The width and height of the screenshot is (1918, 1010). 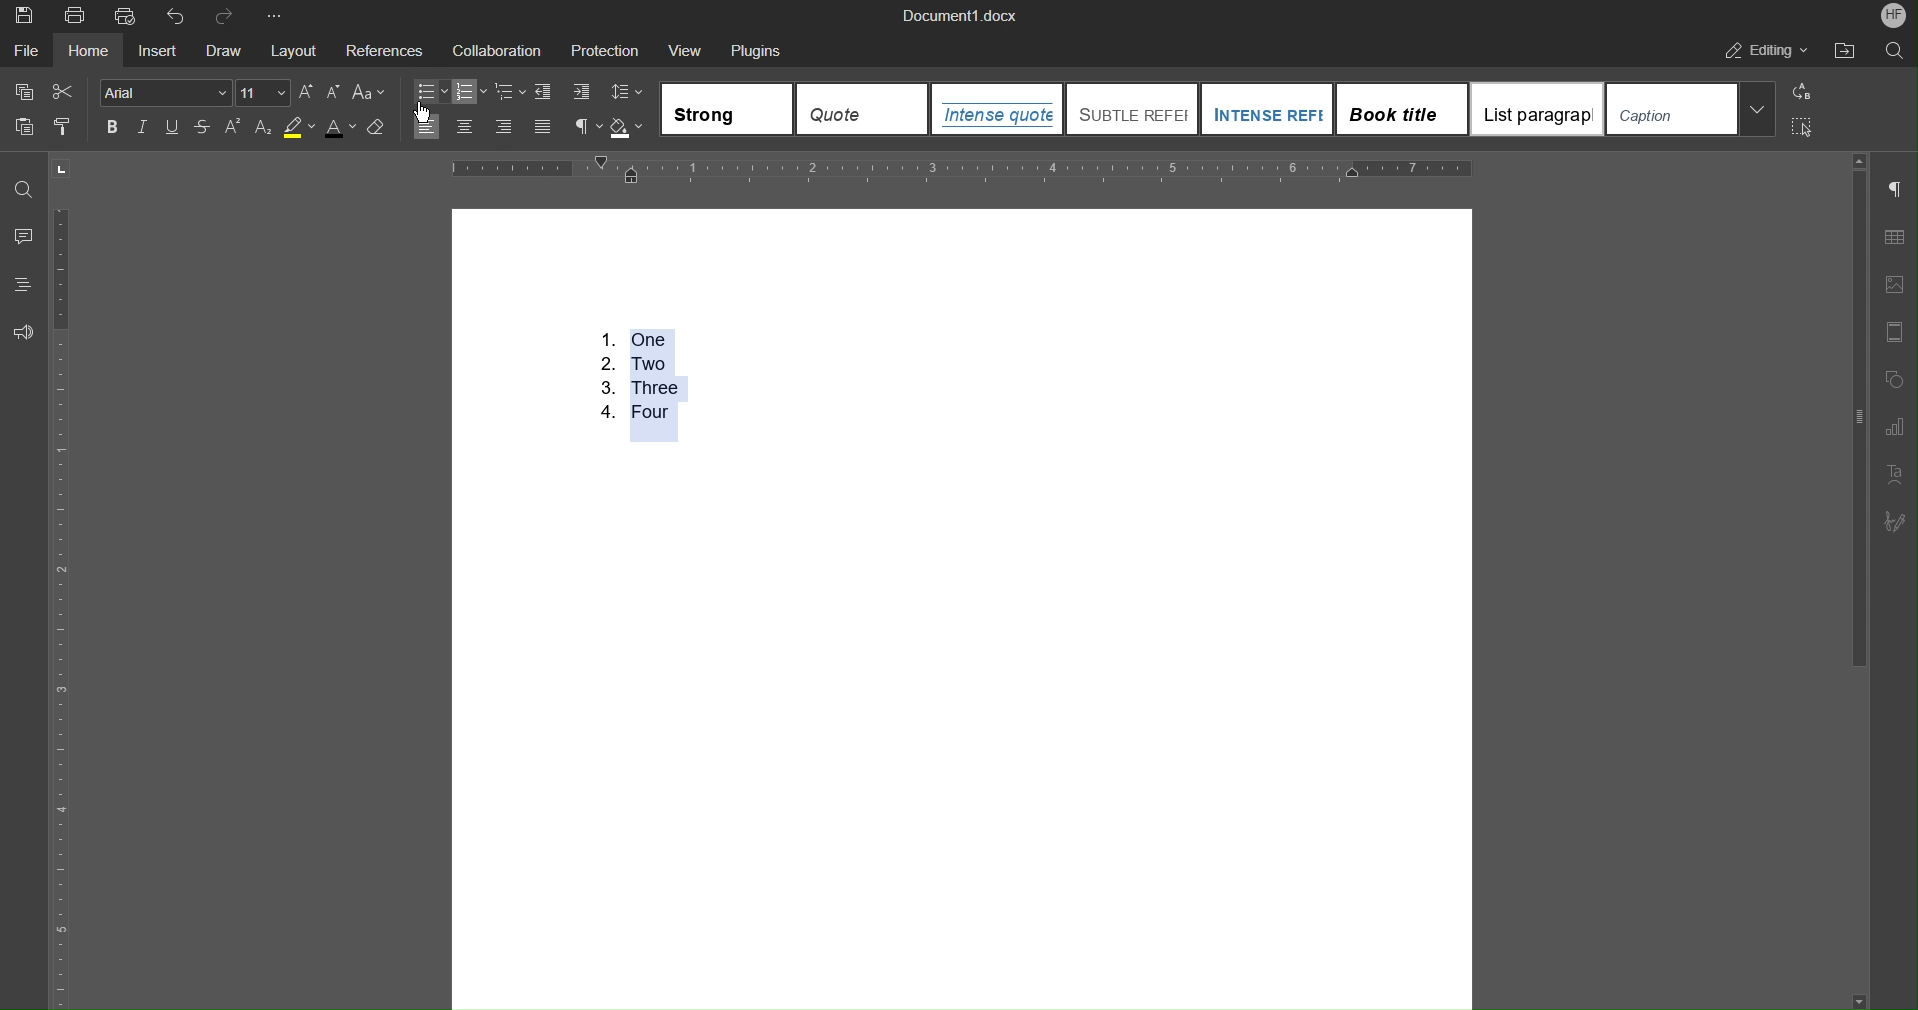 What do you see at coordinates (604, 48) in the screenshot?
I see `Protection` at bounding box center [604, 48].